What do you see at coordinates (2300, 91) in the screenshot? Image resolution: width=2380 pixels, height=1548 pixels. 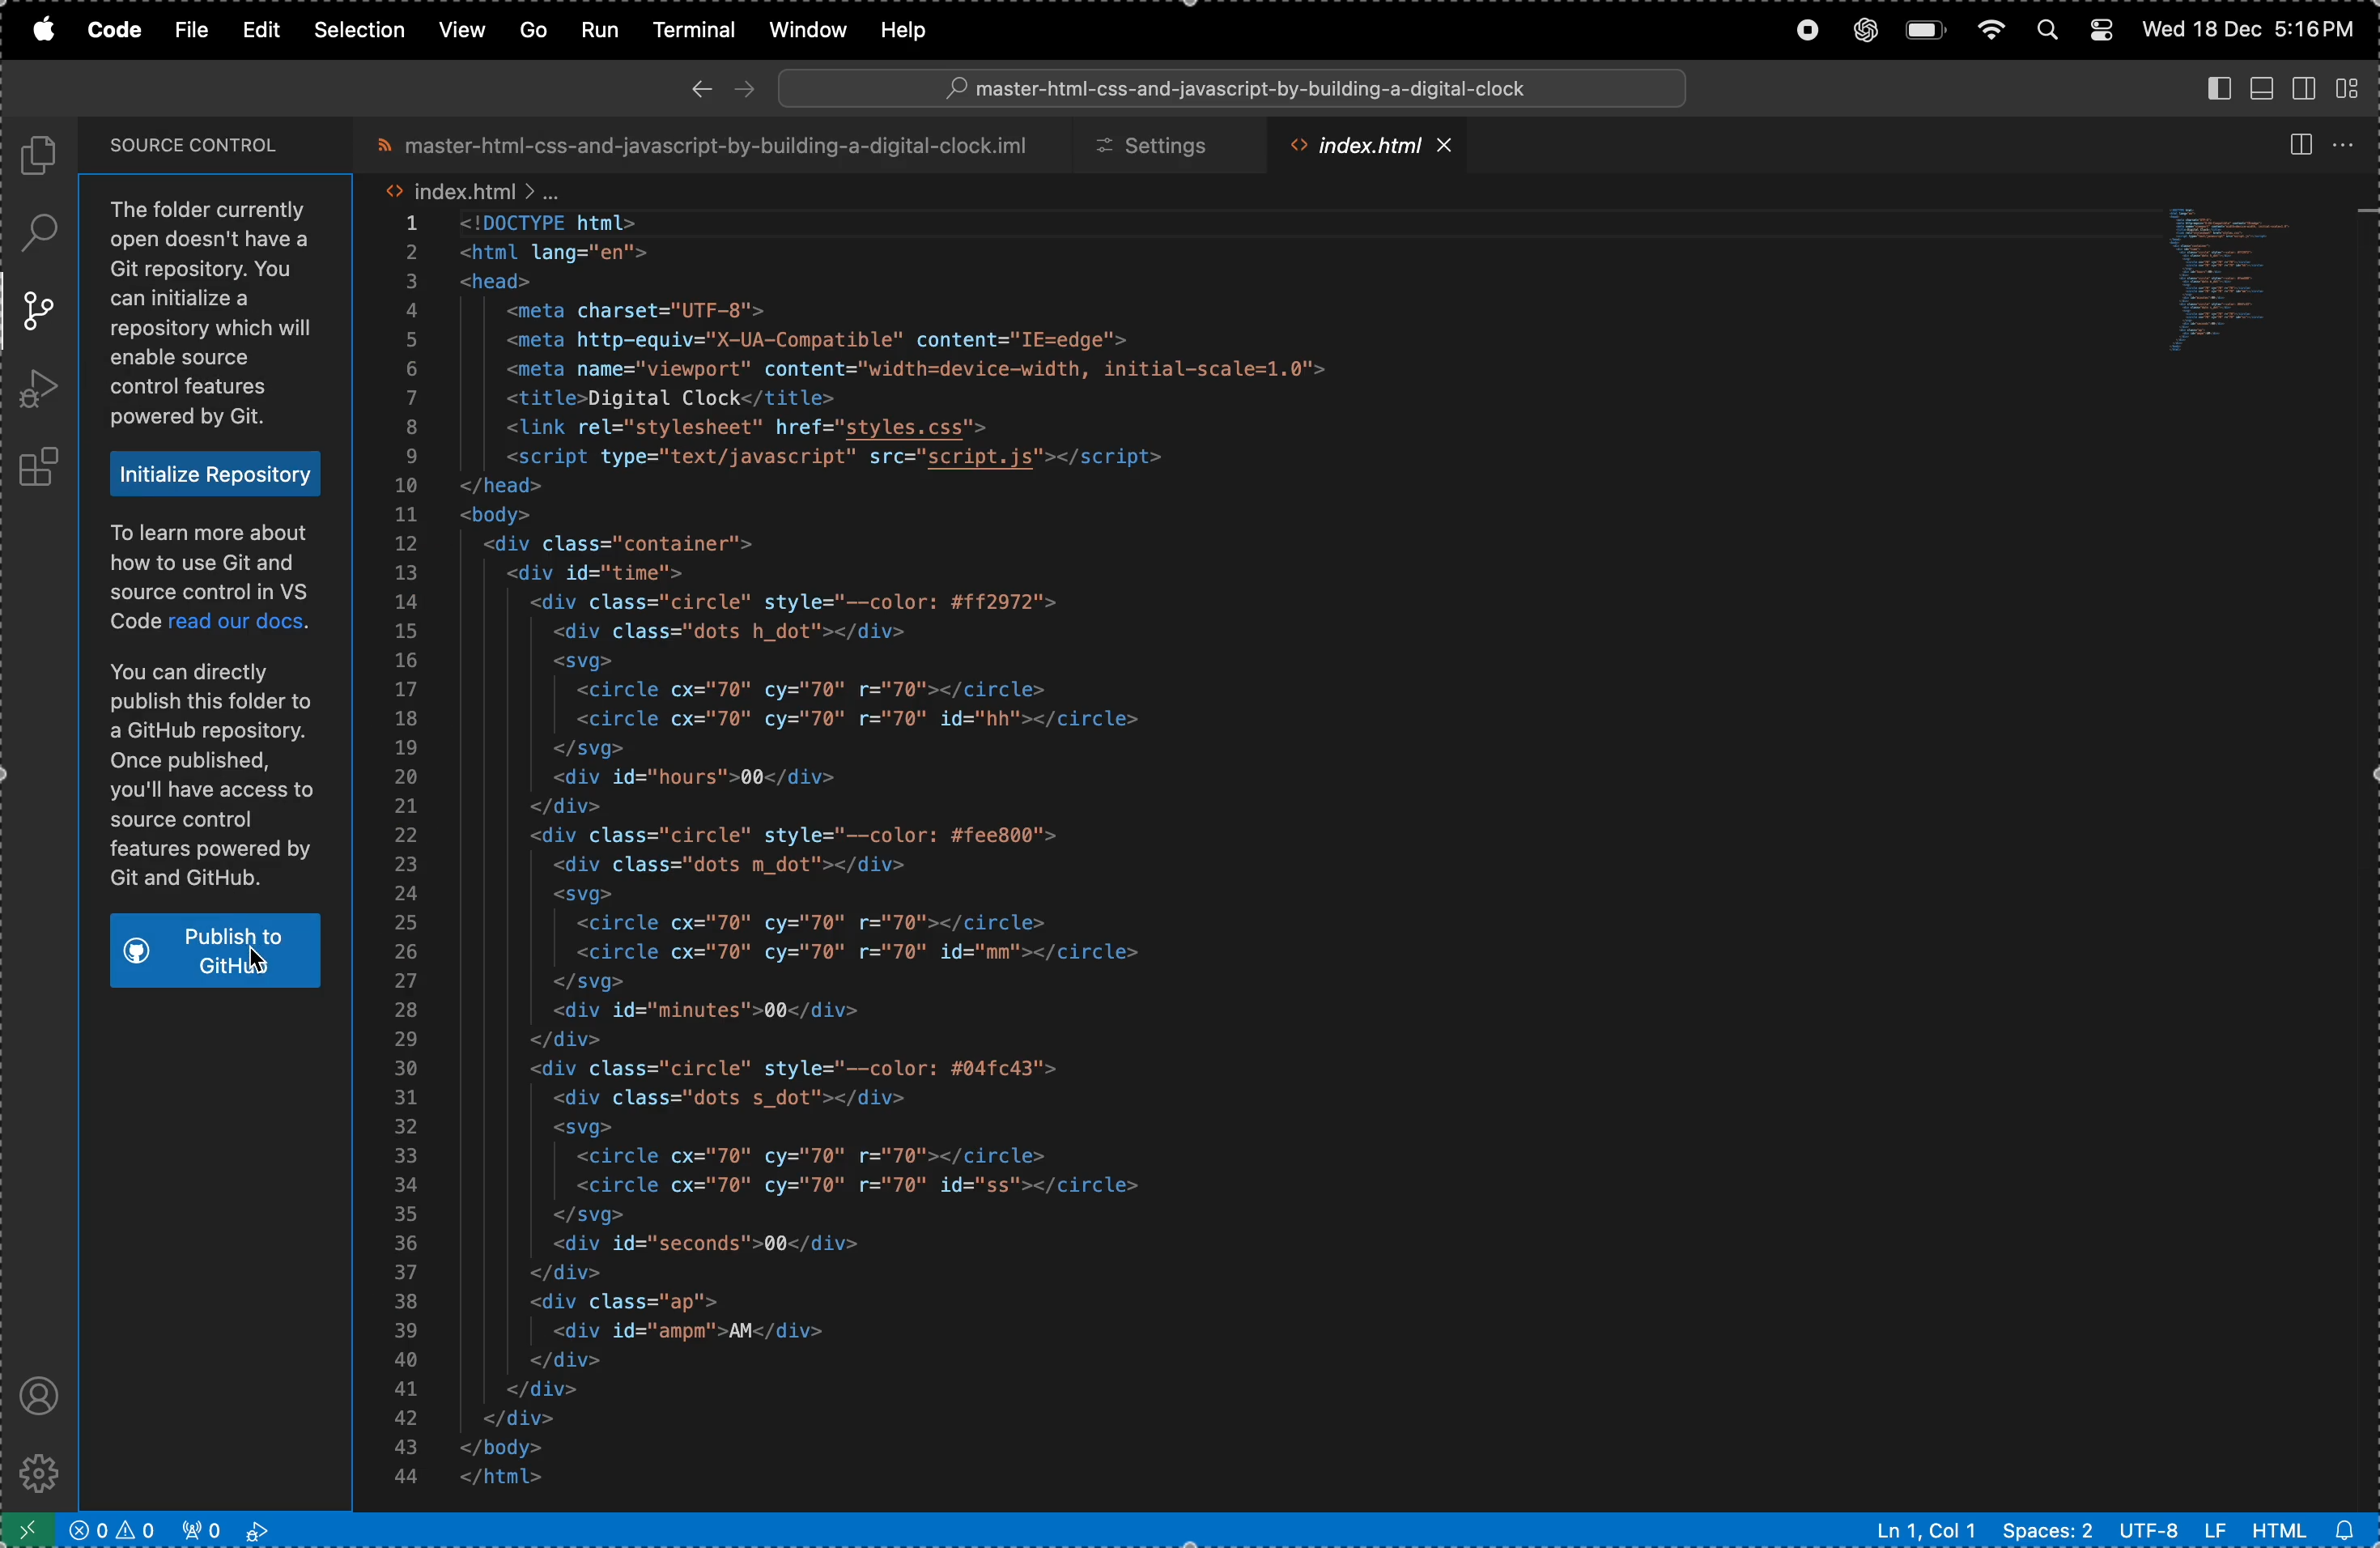 I see `secondary side bar` at bounding box center [2300, 91].